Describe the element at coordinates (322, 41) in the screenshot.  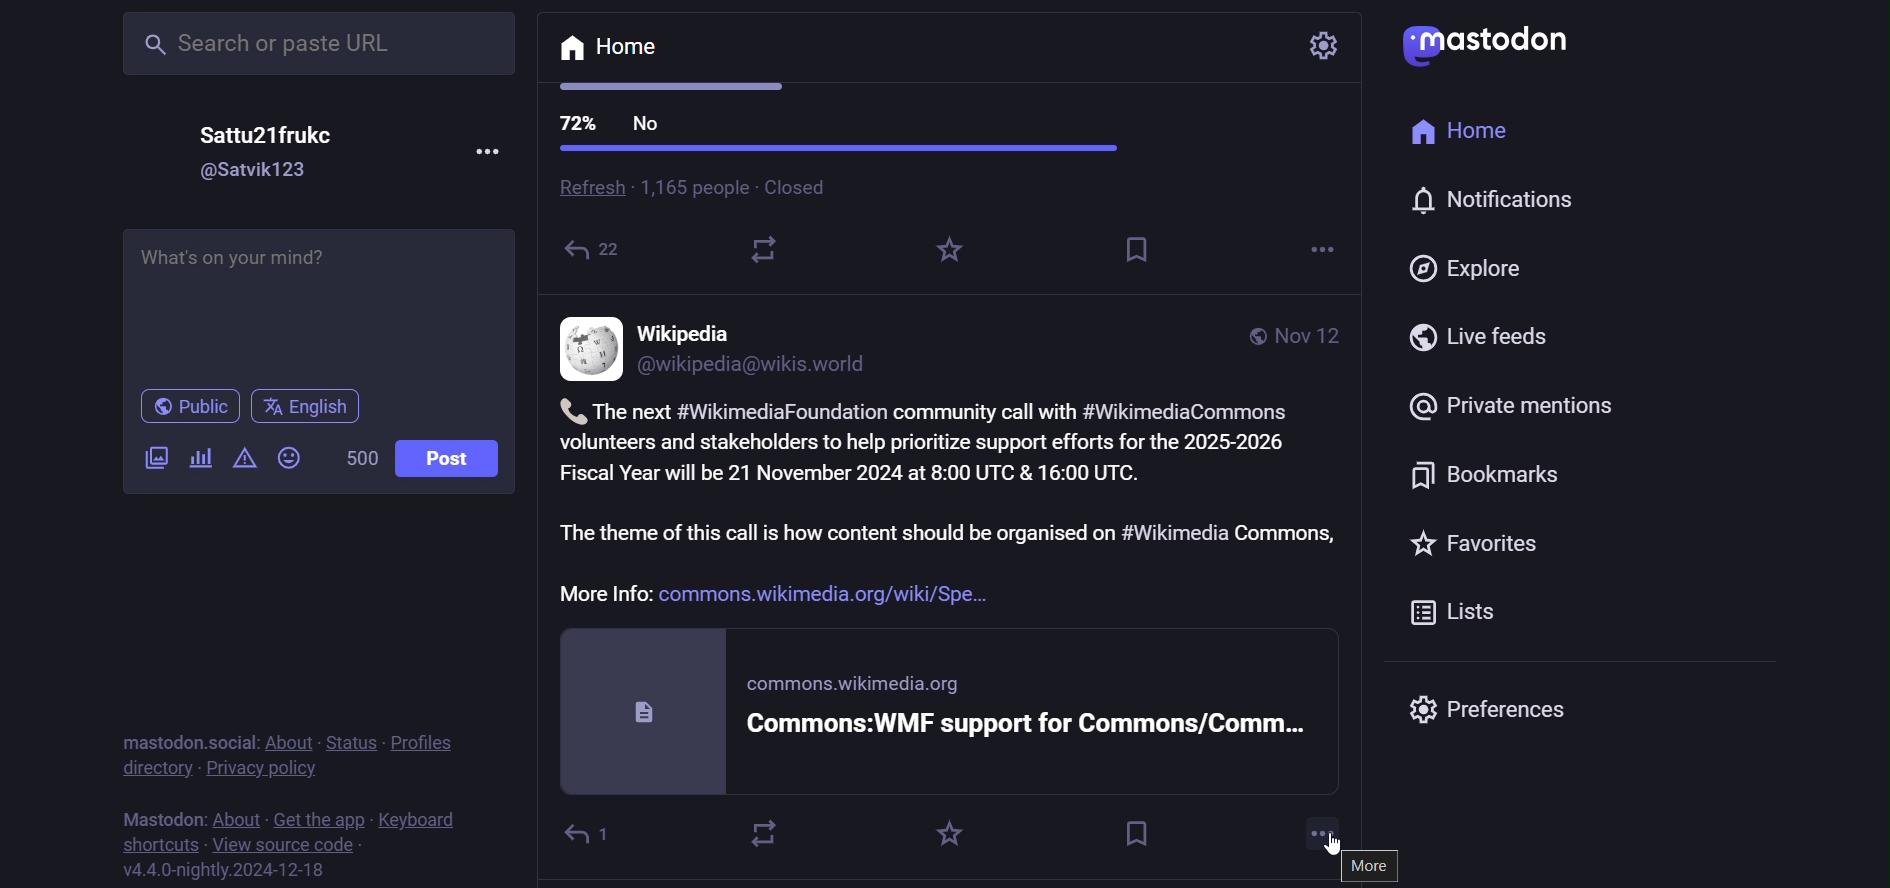
I see `search` at that location.